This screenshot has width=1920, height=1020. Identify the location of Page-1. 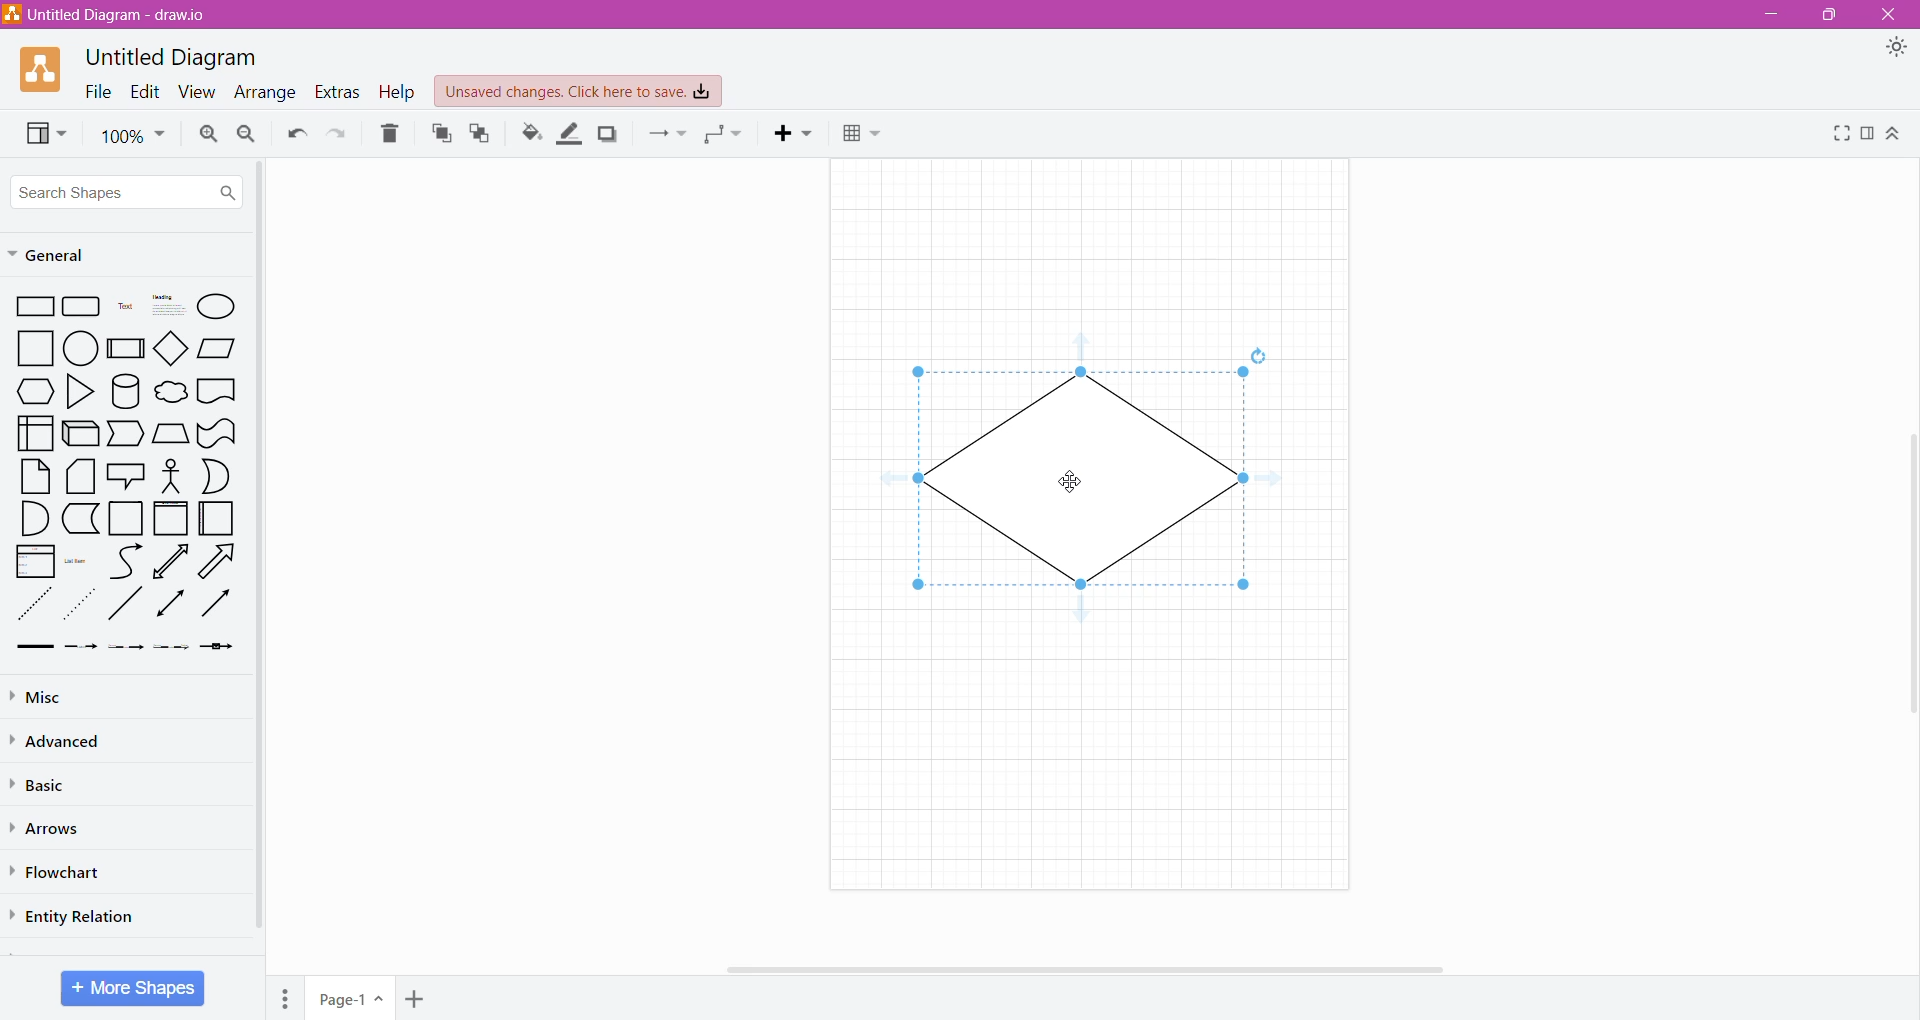
(348, 999).